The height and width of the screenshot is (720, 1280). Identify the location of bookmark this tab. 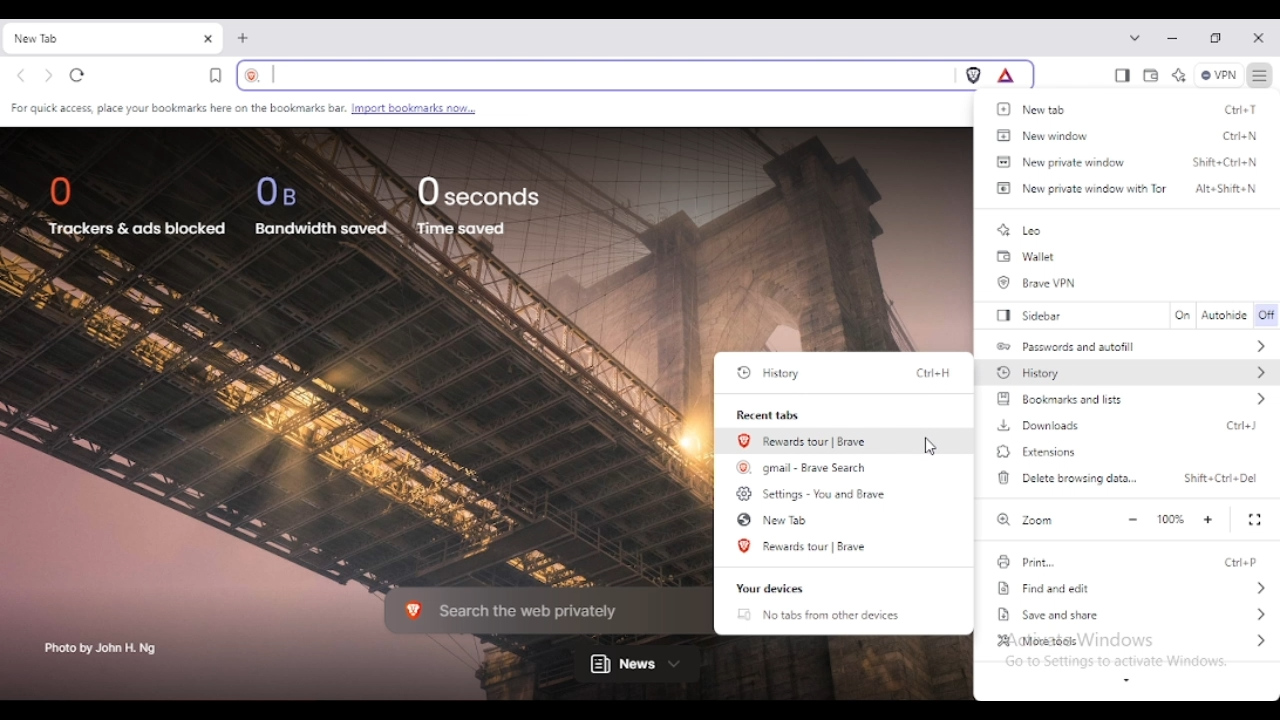
(216, 75).